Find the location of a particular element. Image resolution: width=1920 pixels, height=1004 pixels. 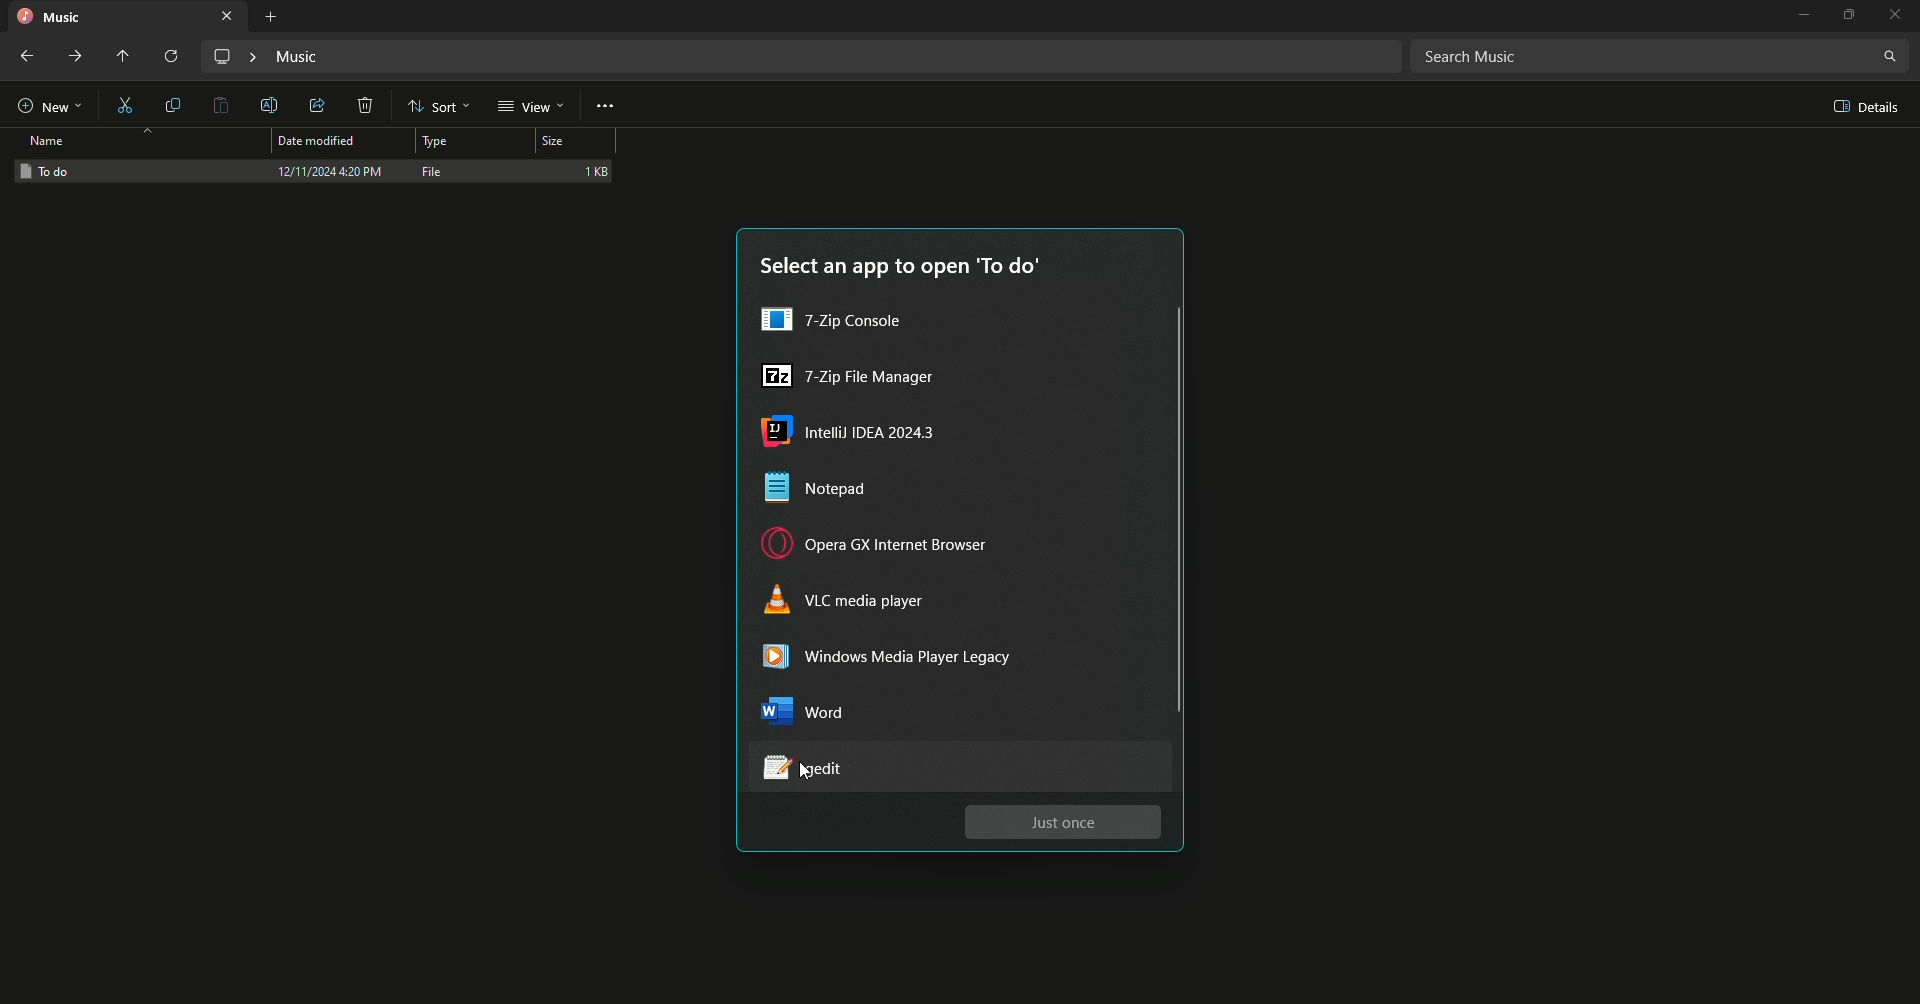

New tab is located at coordinates (268, 16).